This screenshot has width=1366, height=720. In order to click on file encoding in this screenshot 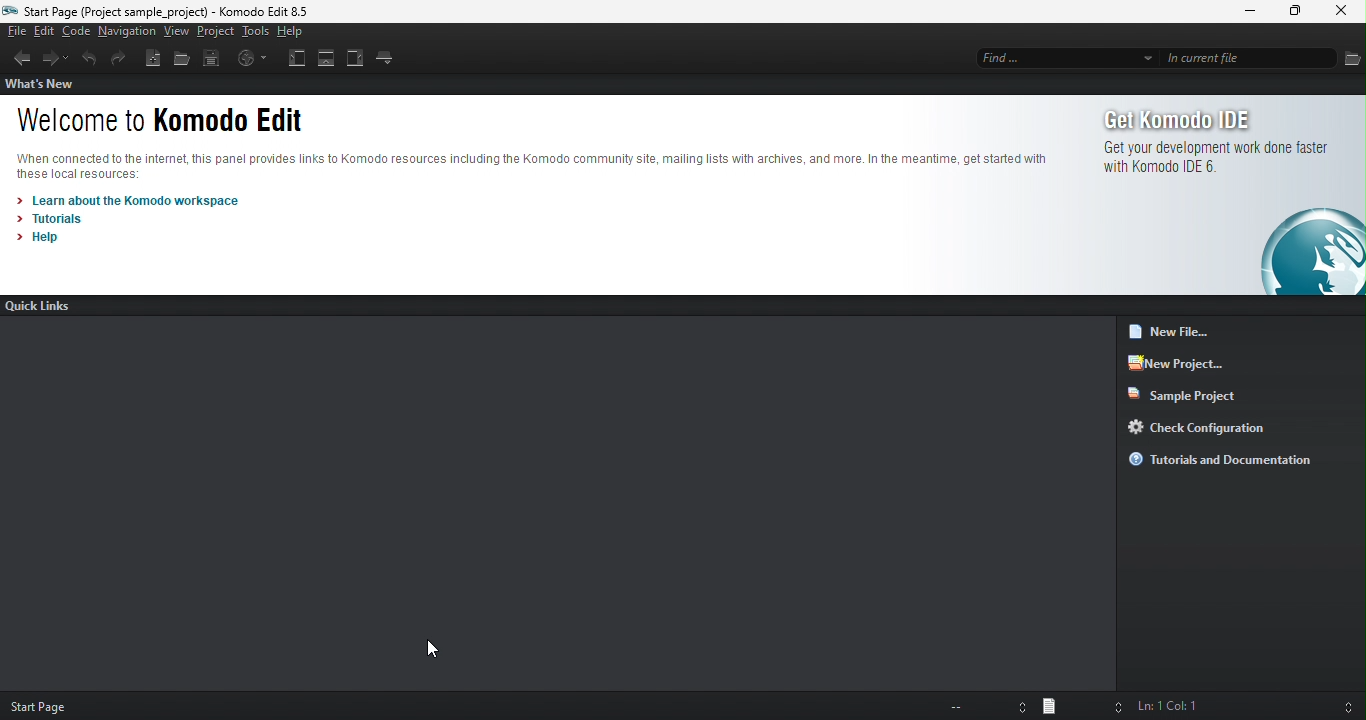, I will do `click(985, 708)`.